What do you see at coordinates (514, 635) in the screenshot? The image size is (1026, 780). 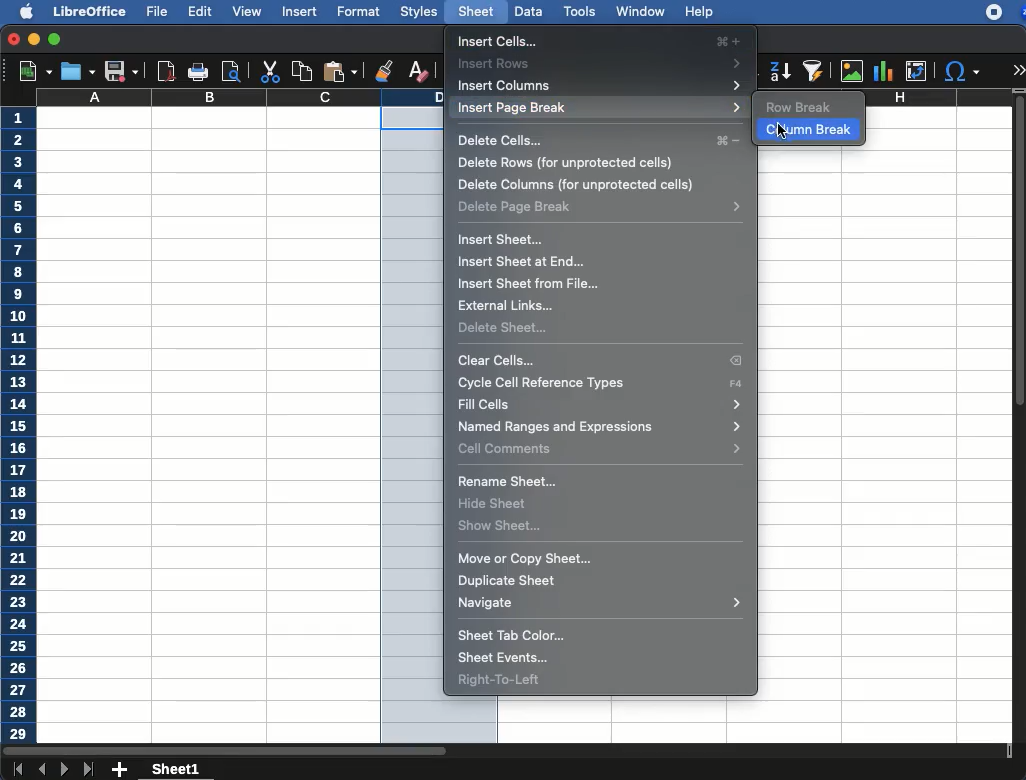 I see `sheet tab color` at bounding box center [514, 635].